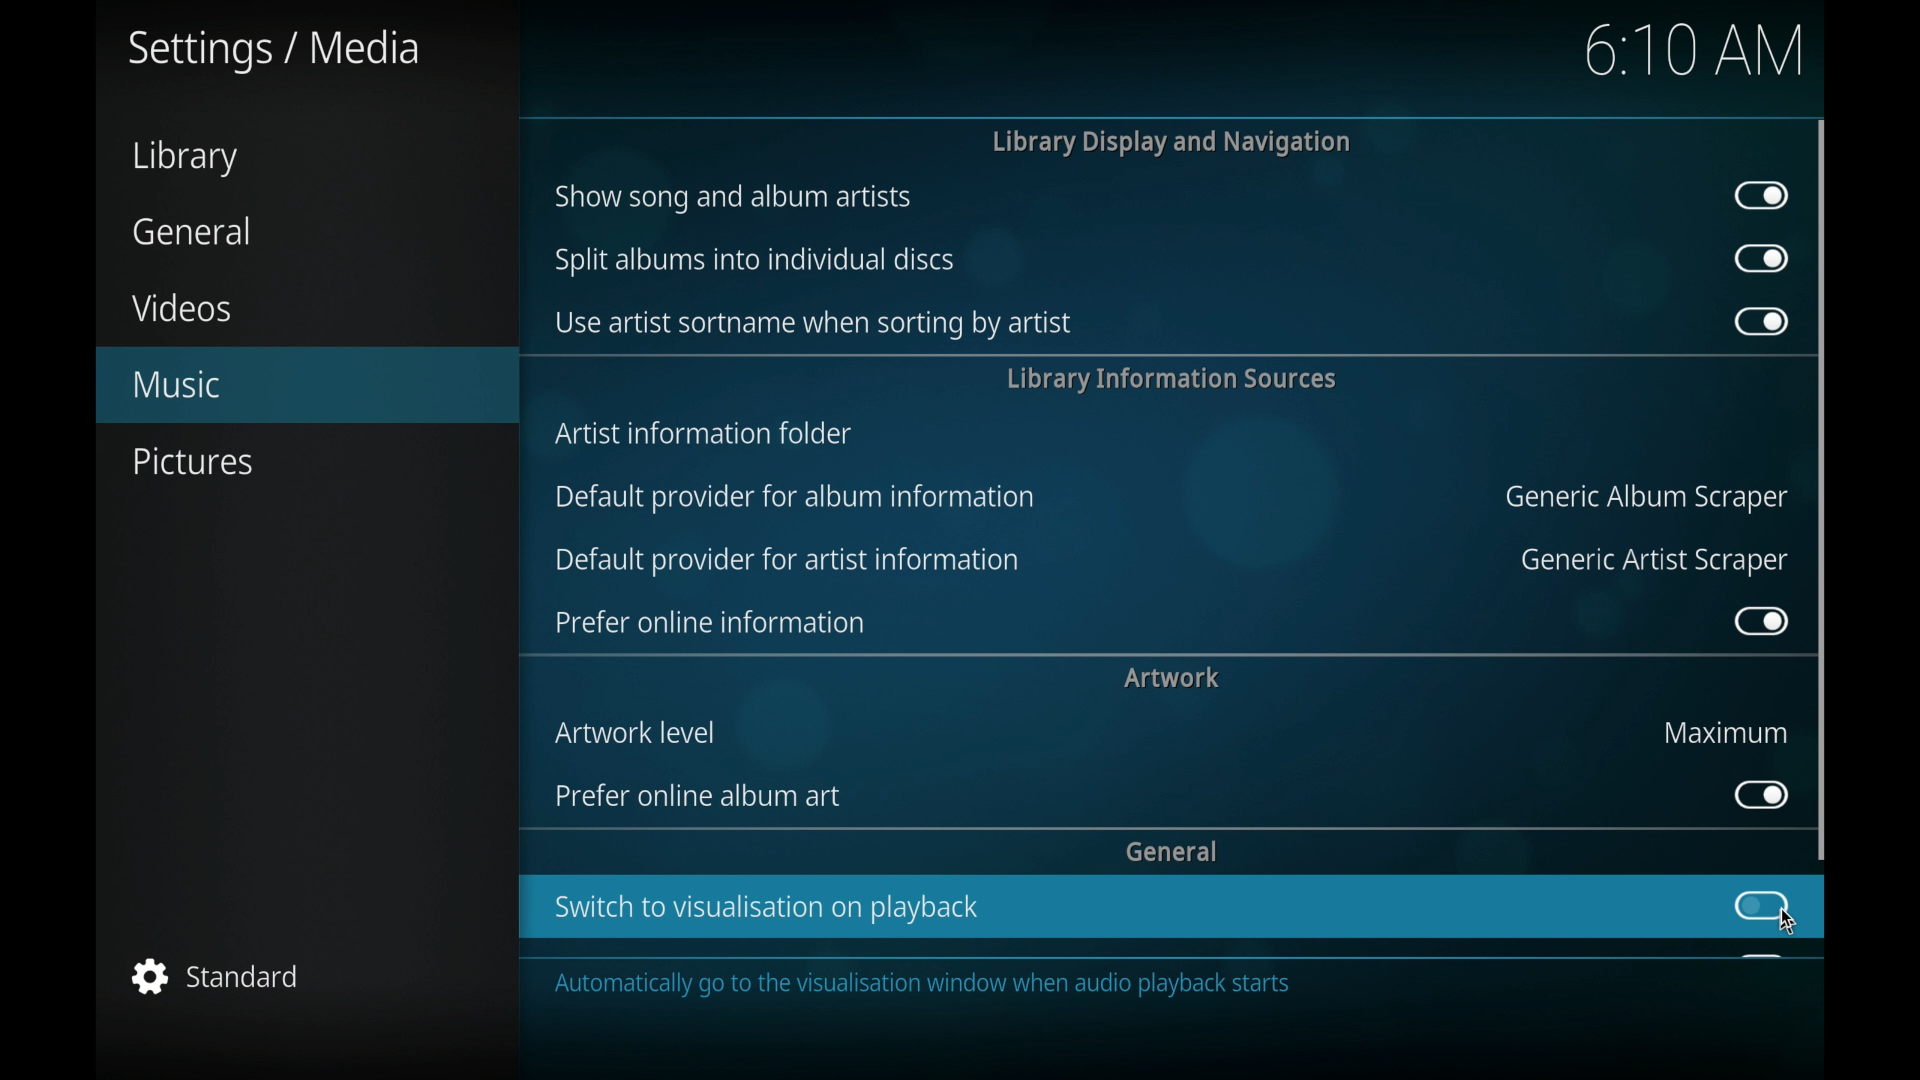 The width and height of the screenshot is (1920, 1080). I want to click on use artist, so click(811, 324).